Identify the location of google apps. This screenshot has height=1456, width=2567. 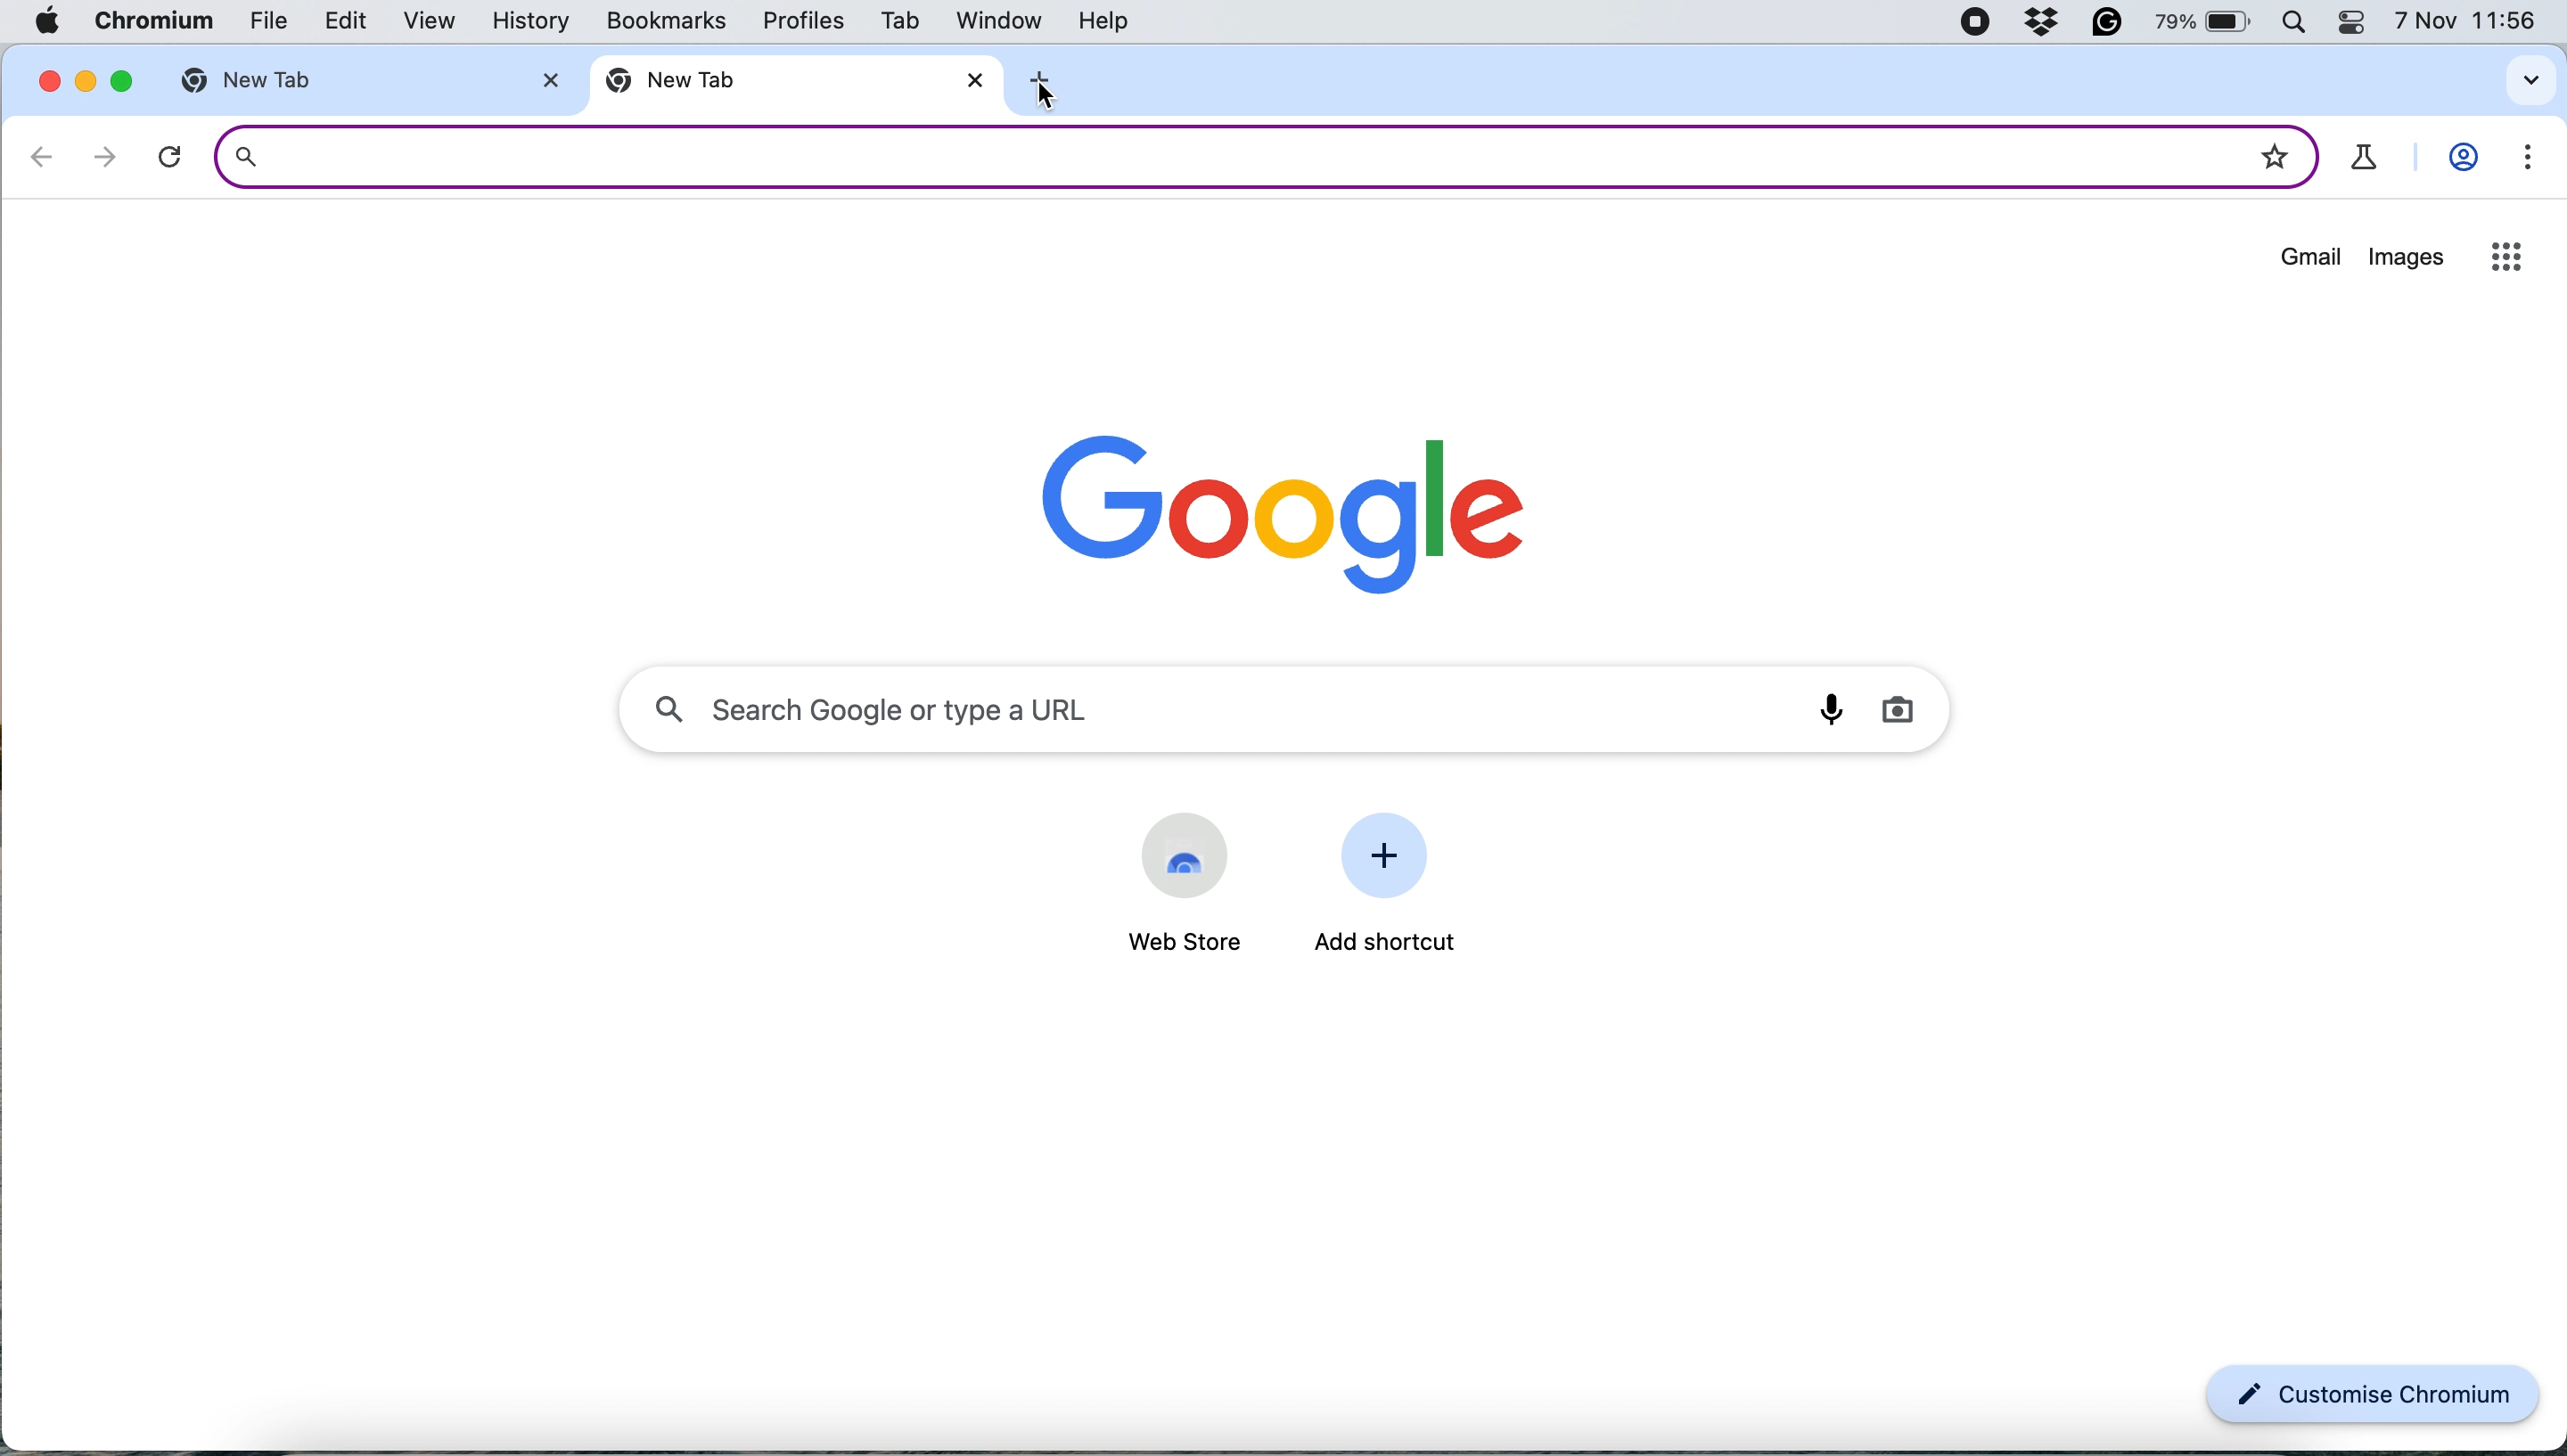
(2504, 256).